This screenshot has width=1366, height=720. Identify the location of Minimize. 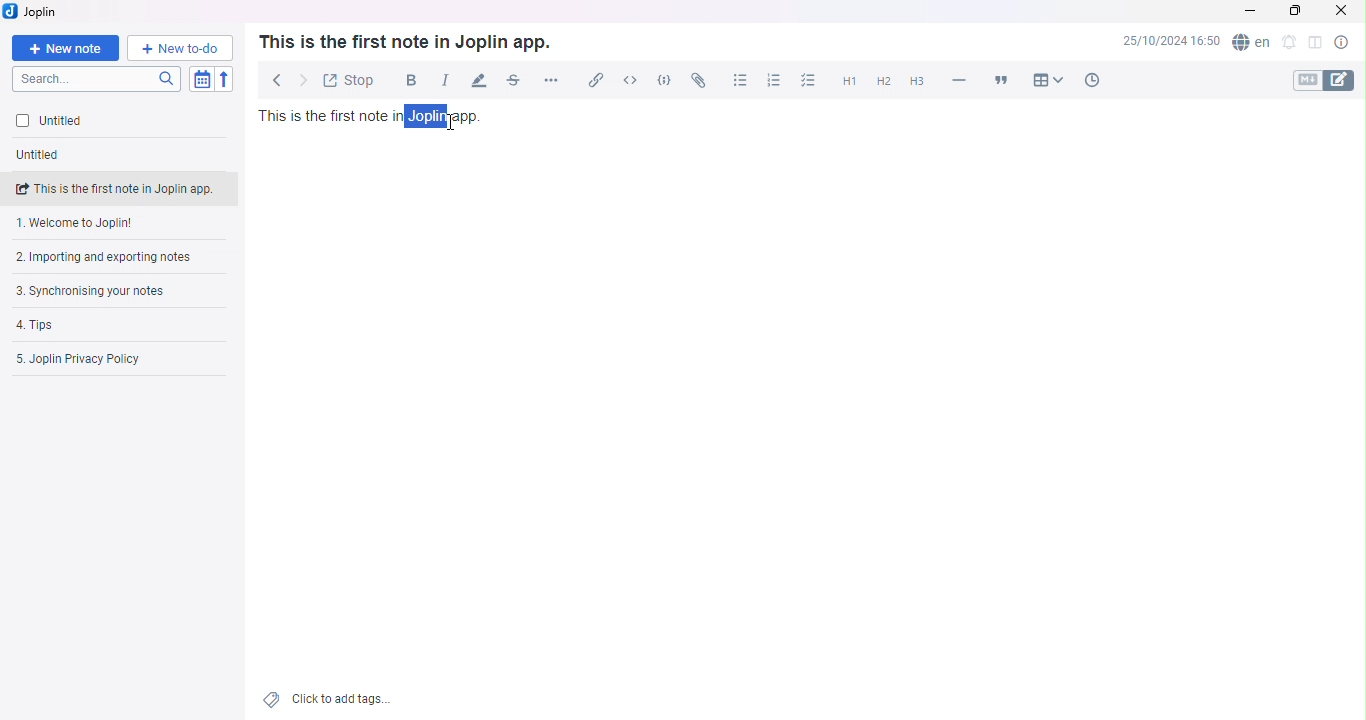
(1252, 12).